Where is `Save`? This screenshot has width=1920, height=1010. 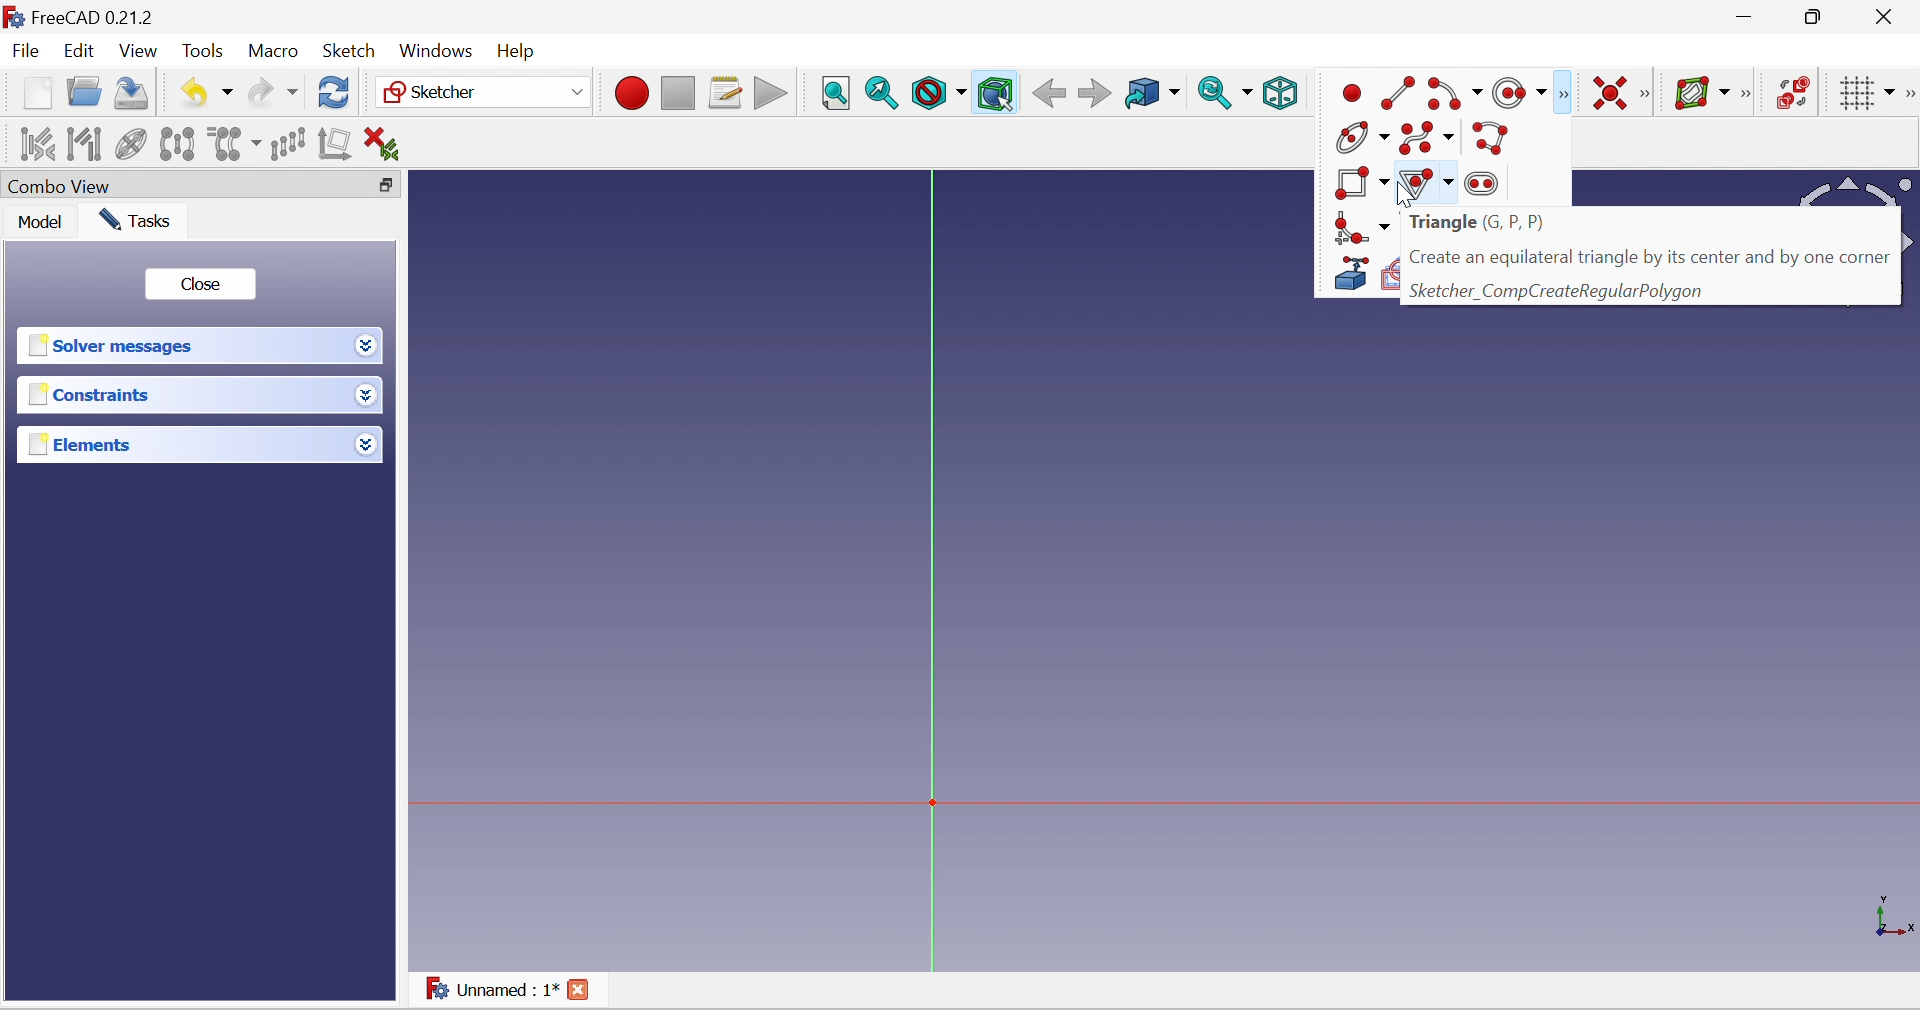
Save is located at coordinates (135, 94).